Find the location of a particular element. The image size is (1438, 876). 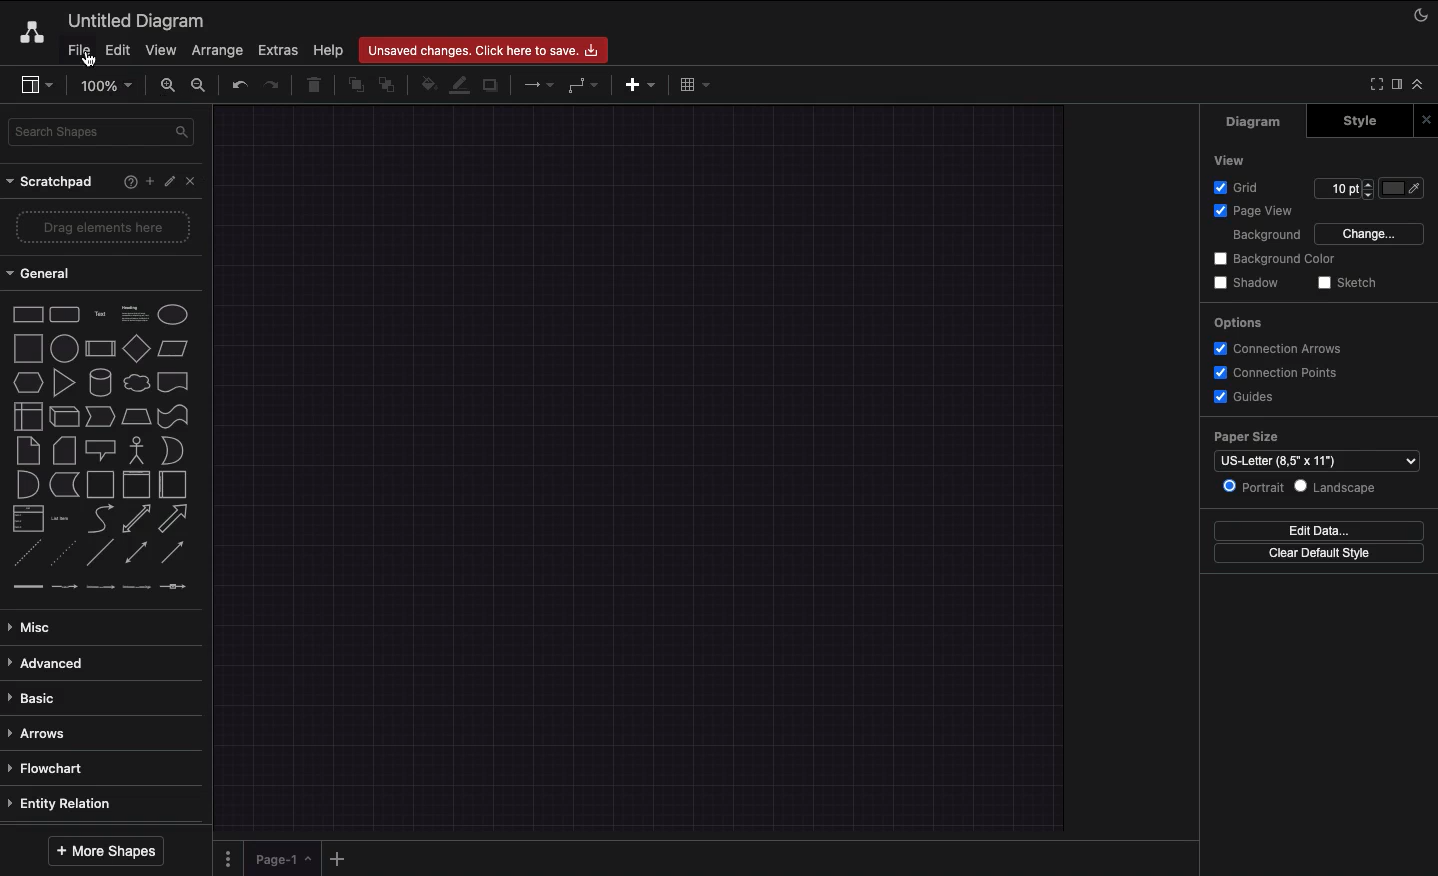

Shadow is located at coordinates (1246, 282).